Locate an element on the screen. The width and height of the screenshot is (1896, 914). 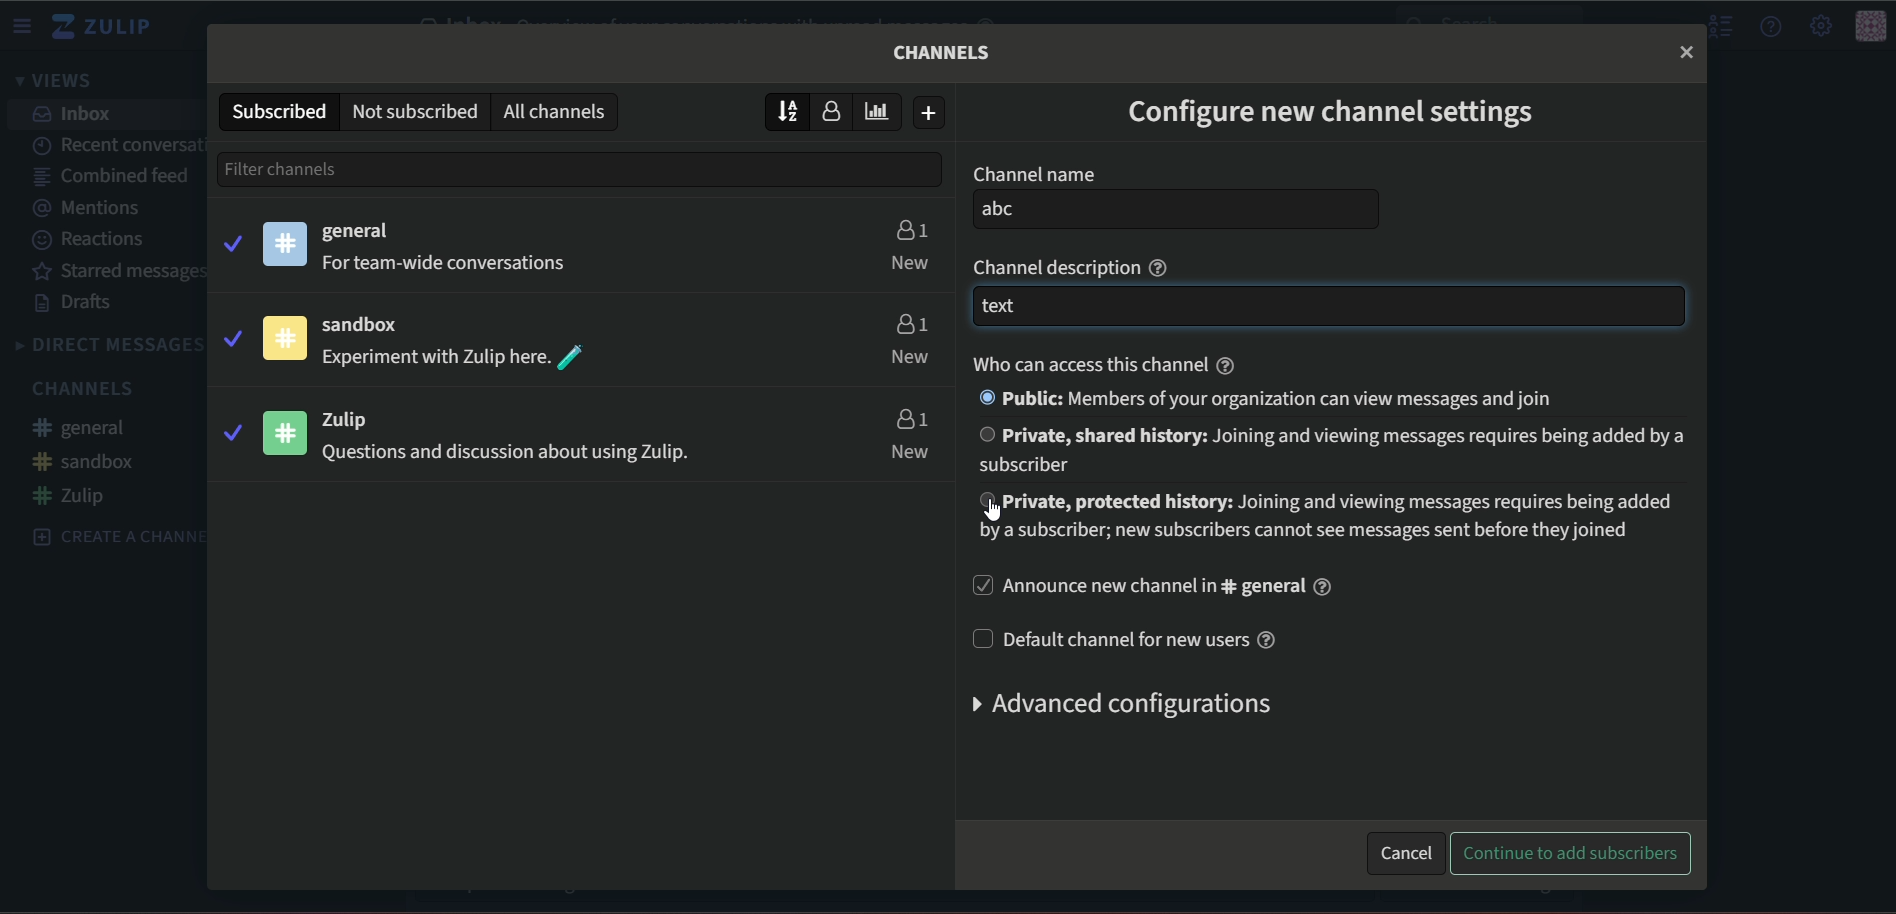
users is located at coordinates (909, 321).